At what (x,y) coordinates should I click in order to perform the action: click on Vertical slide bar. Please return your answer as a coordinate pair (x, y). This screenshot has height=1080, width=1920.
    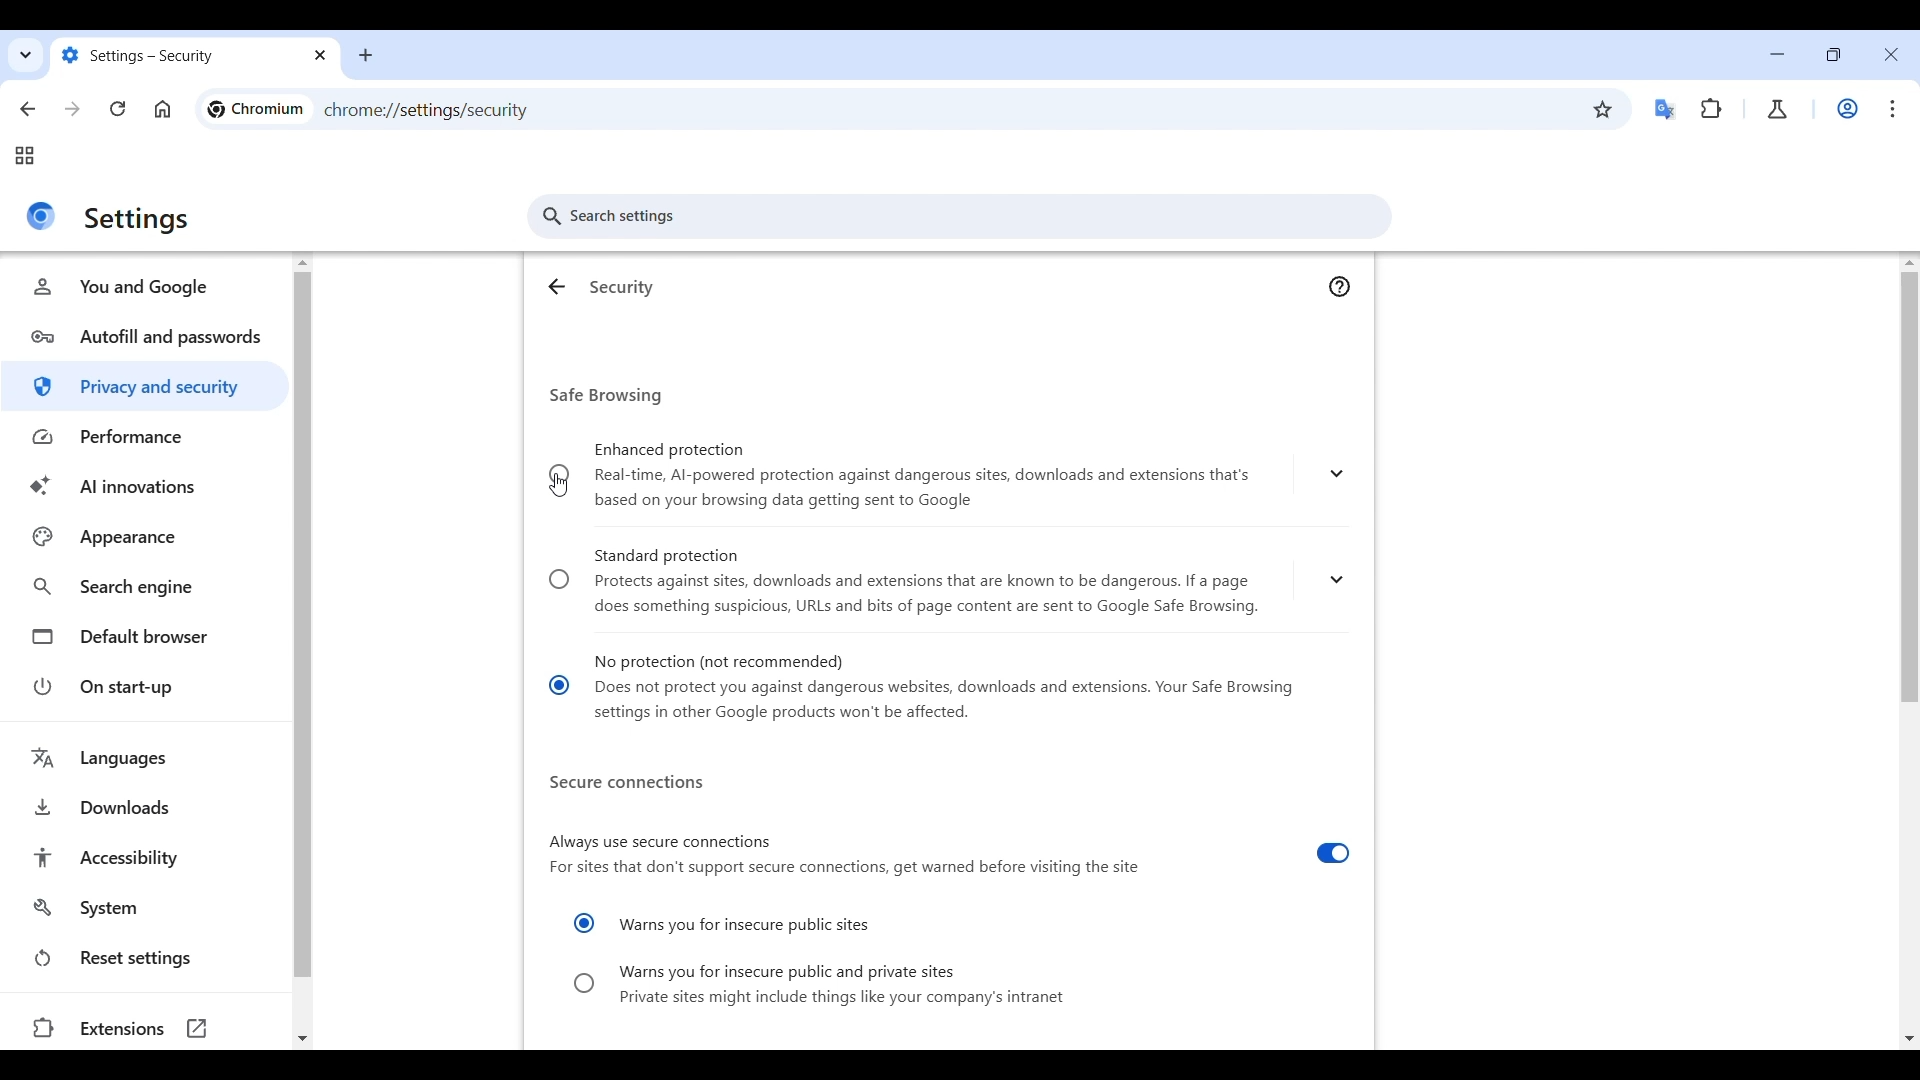
    Looking at the image, I should click on (303, 625).